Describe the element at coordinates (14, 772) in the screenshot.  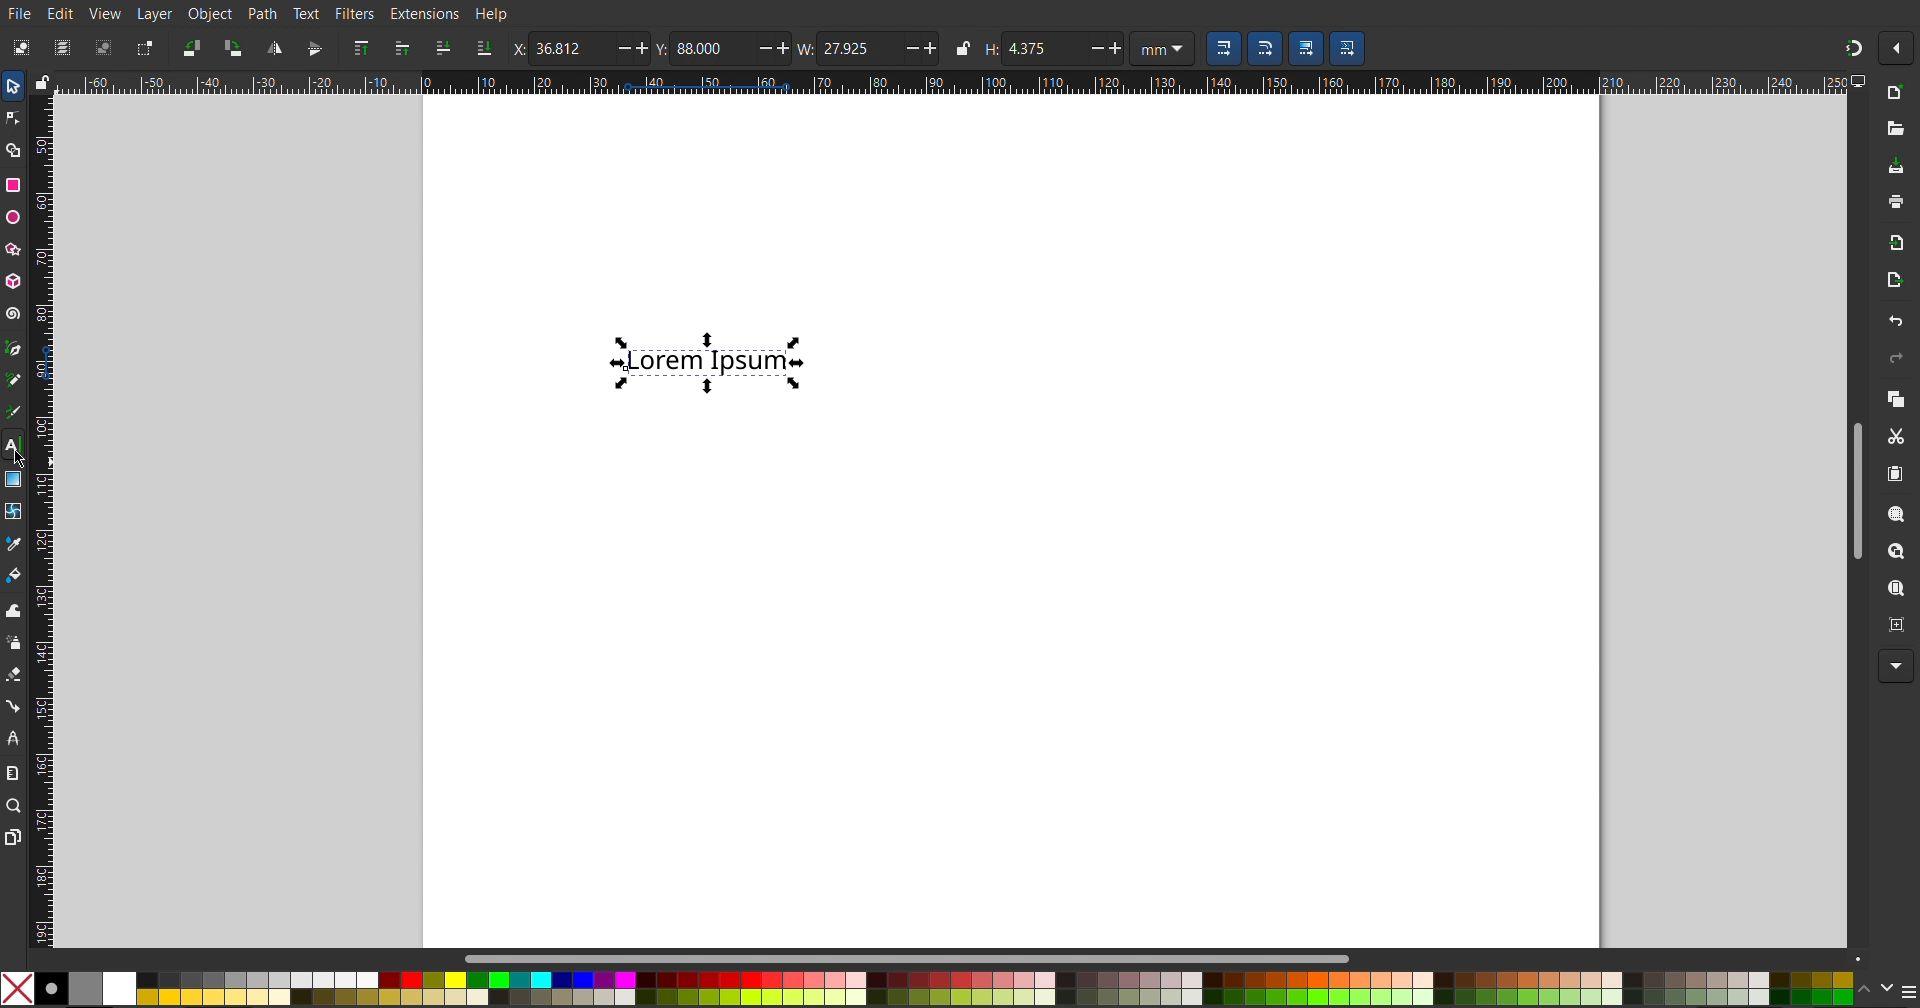
I see `Measure Tool` at that location.